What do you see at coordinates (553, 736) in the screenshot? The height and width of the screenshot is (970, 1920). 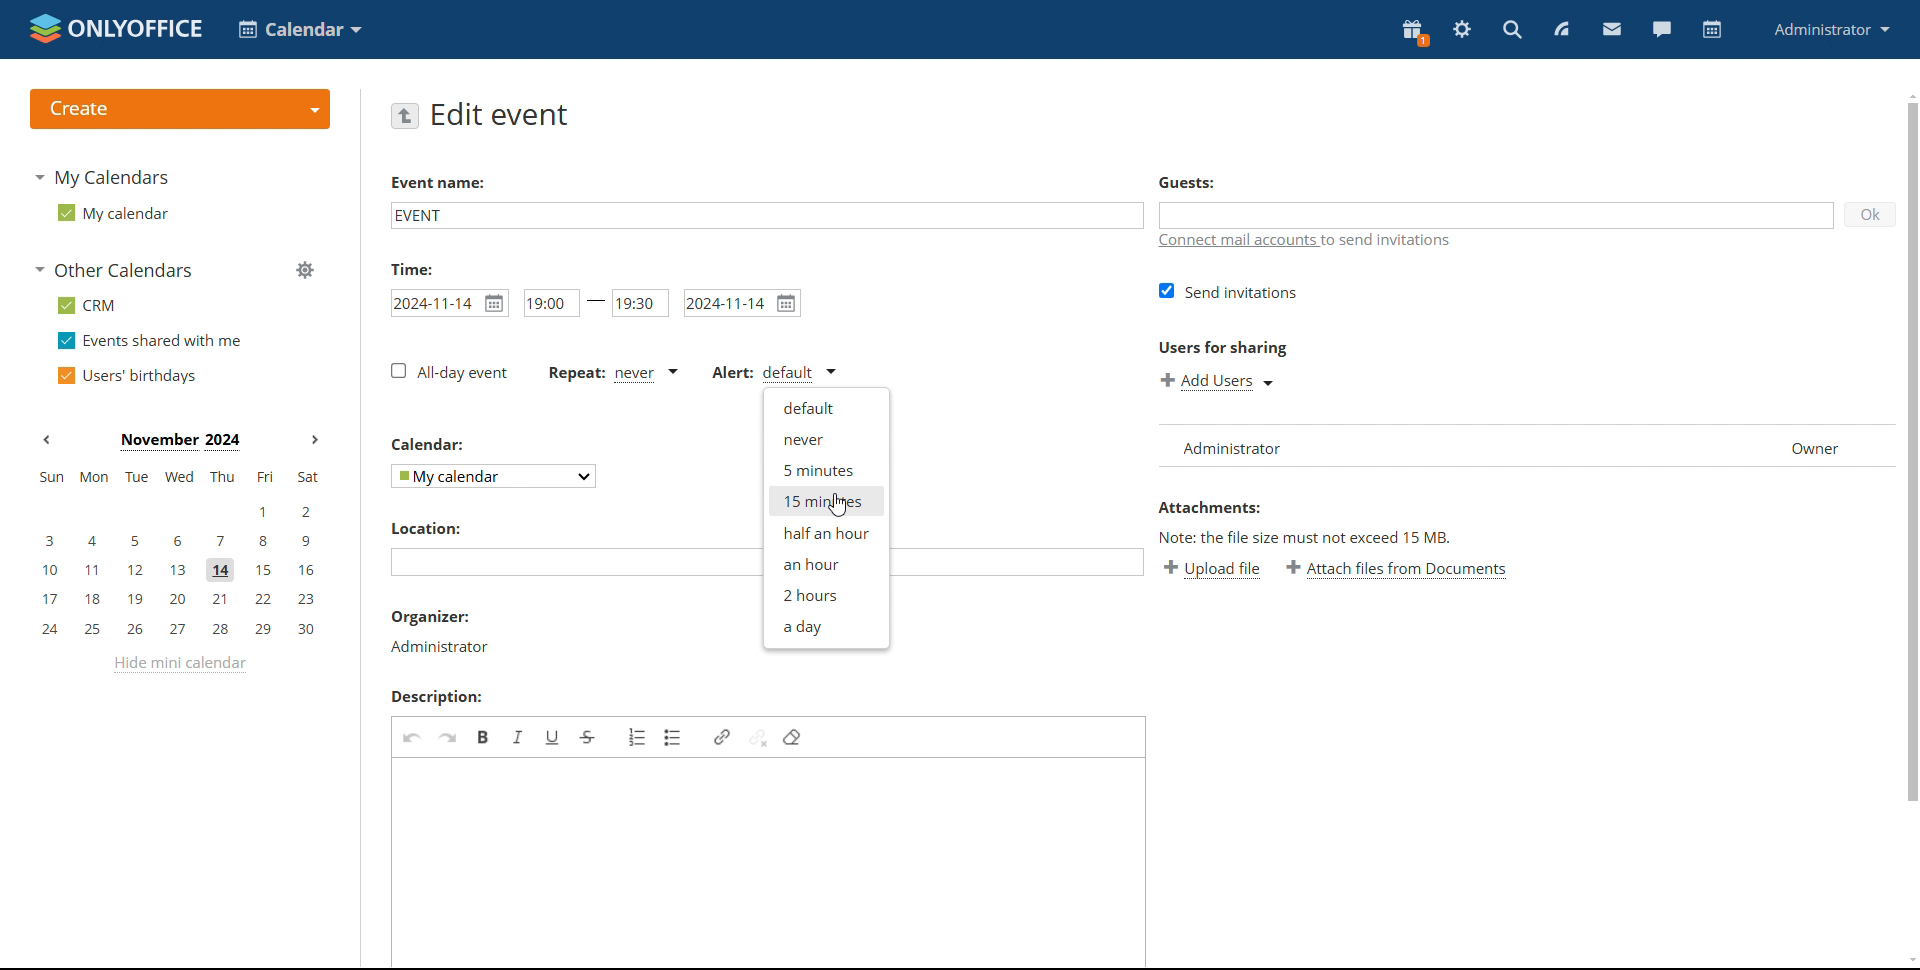 I see `underline` at bounding box center [553, 736].